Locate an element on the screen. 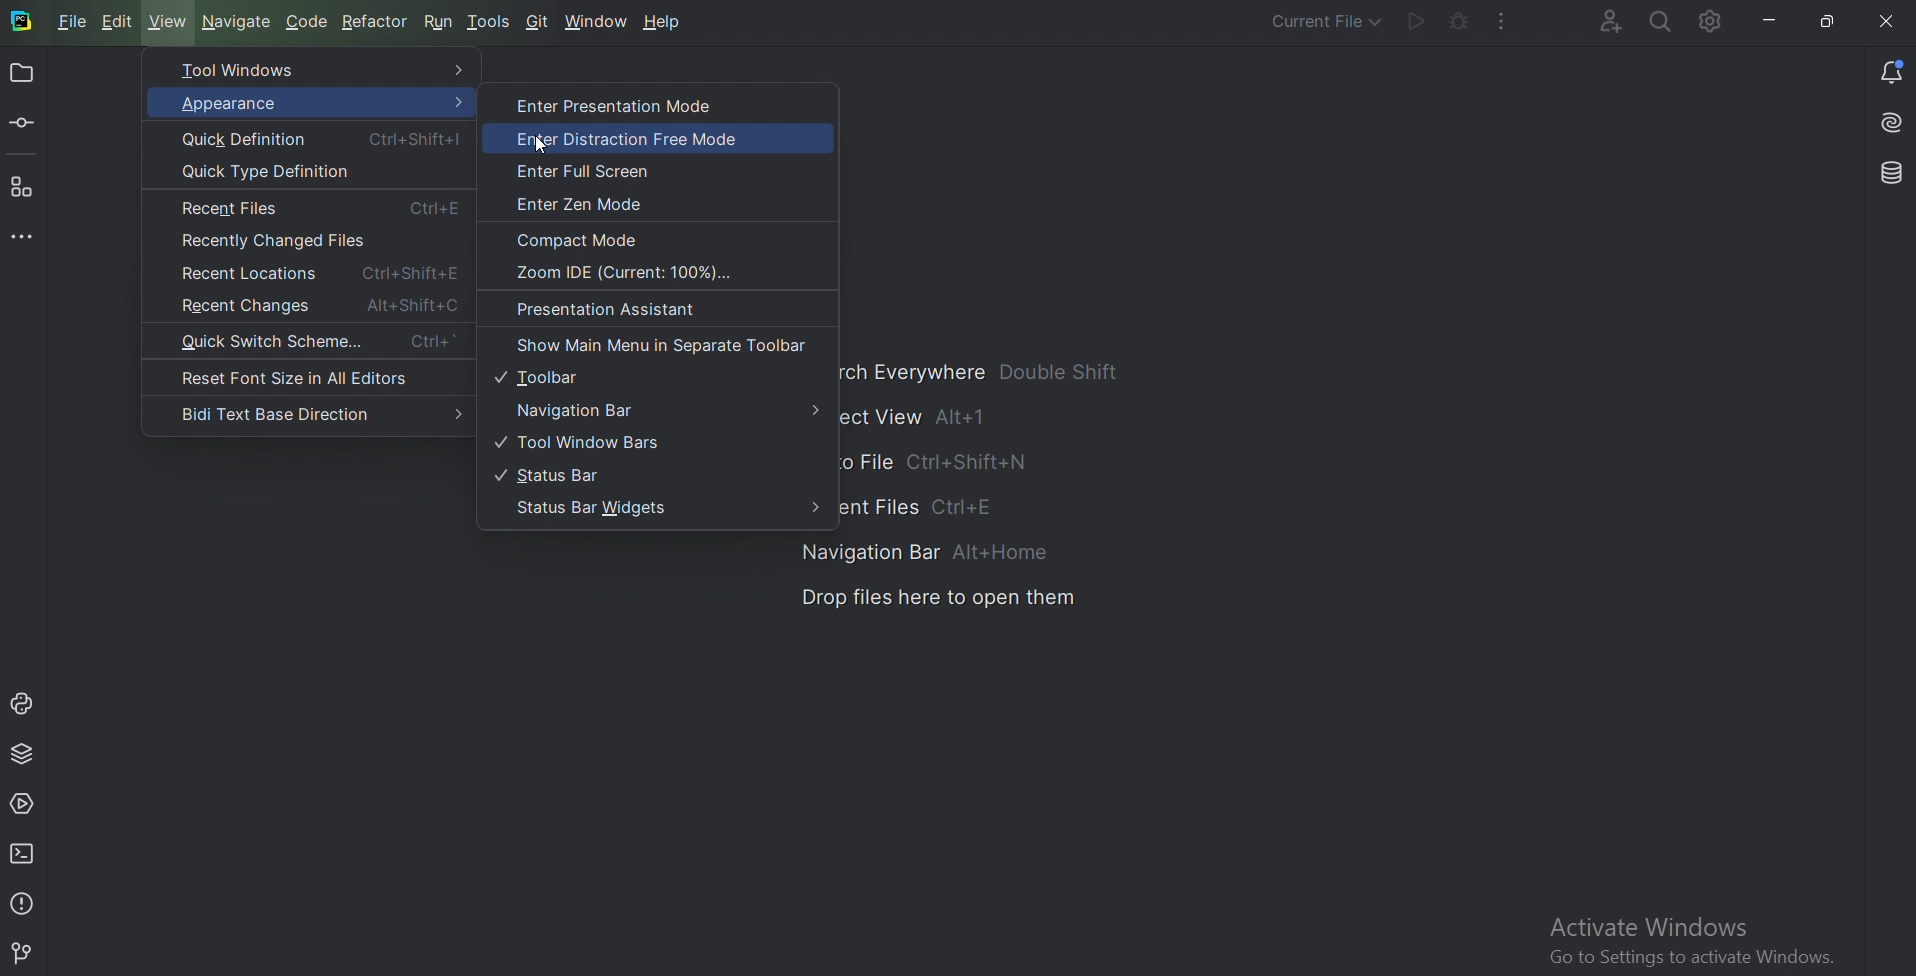 The height and width of the screenshot is (976, 1916). Pycharm is located at coordinates (20, 22).